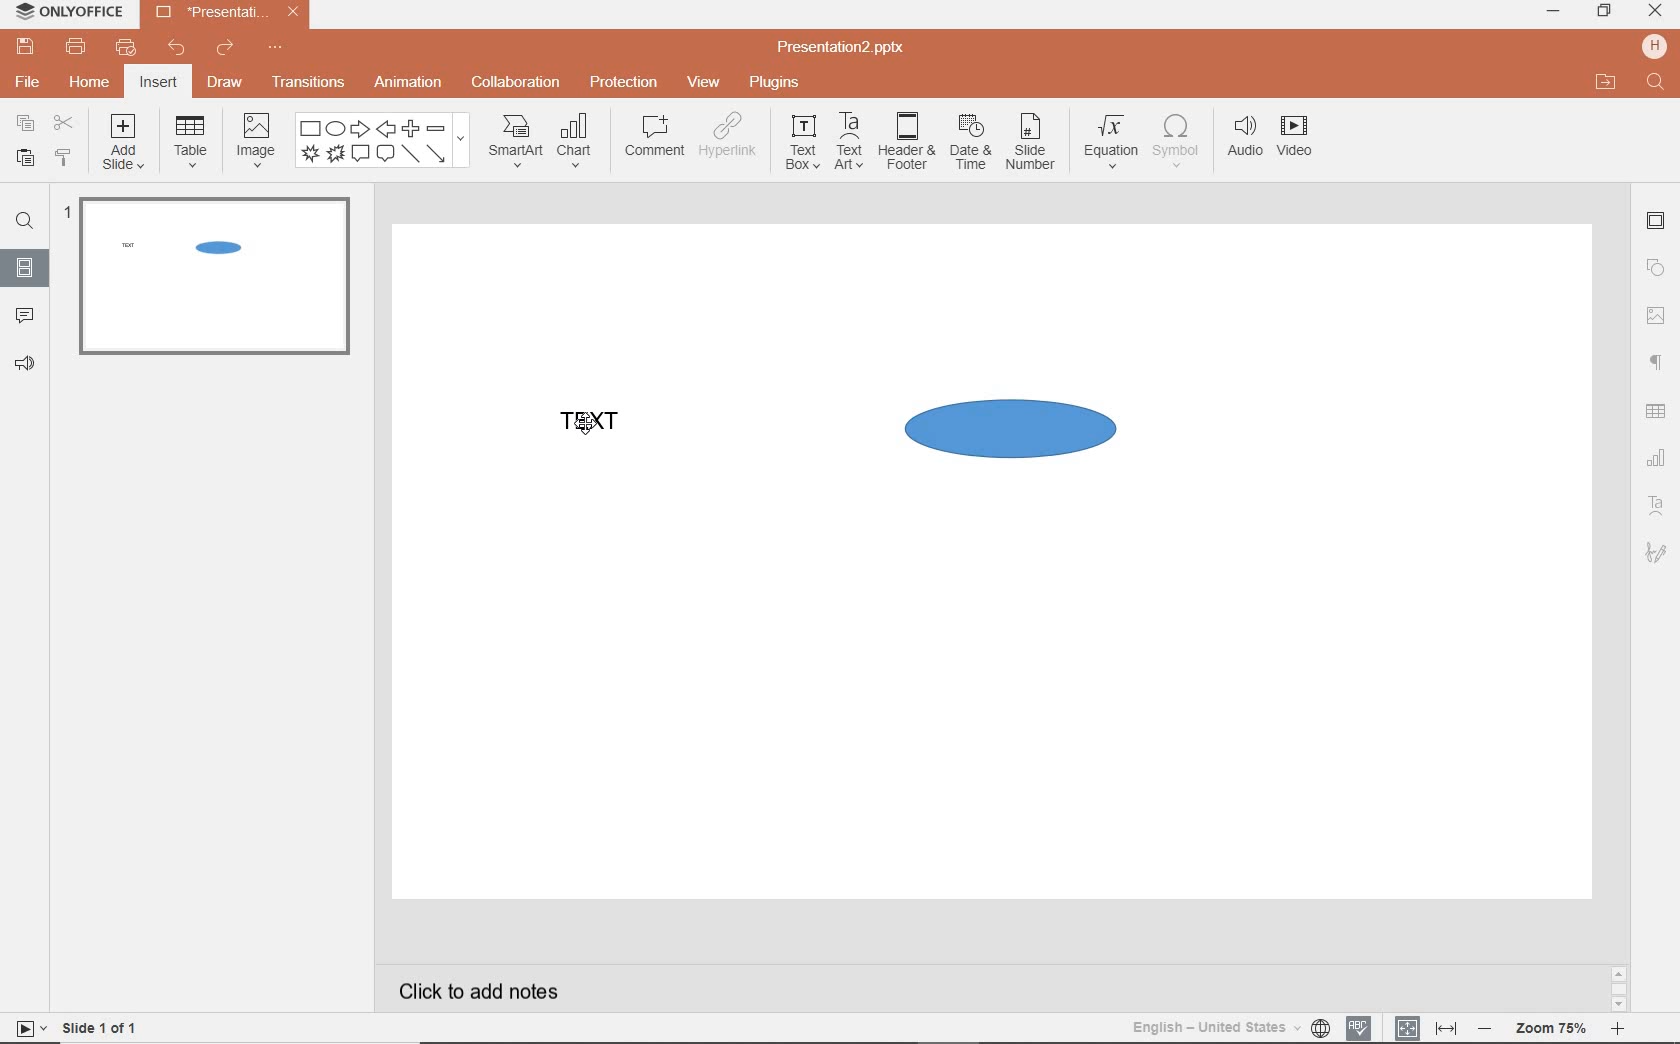 This screenshot has width=1680, height=1044. Describe the element at coordinates (22, 46) in the screenshot. I see `save` at that location.